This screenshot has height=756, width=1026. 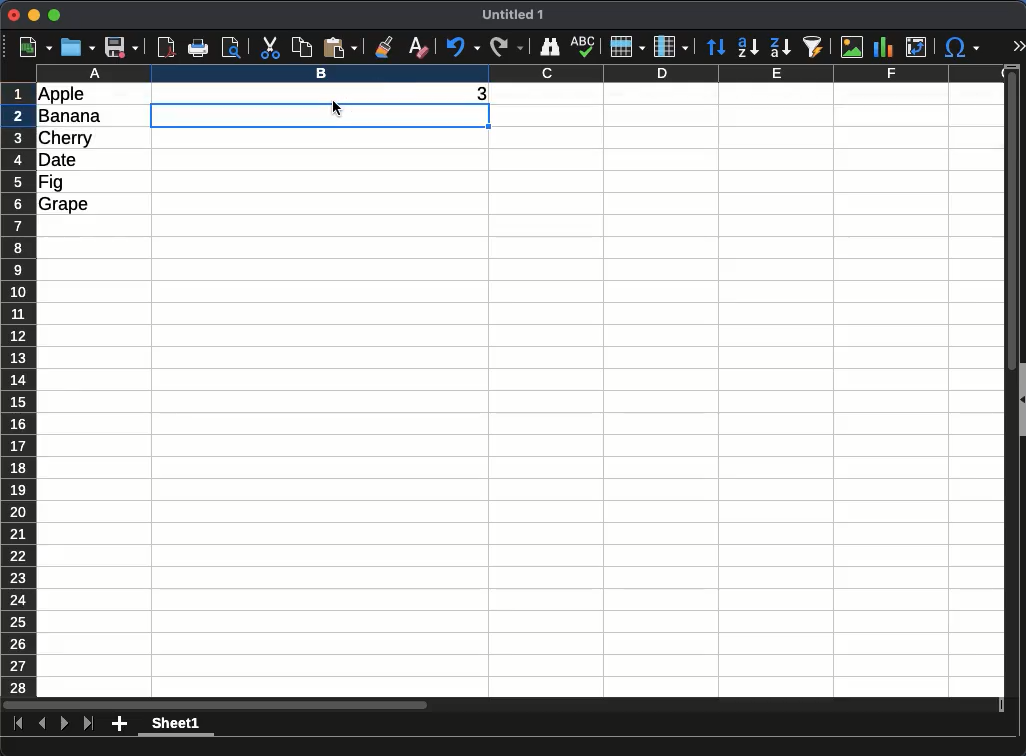 What do you see at coordinates (269, 48) in the screenshot?
I see `cut` at bounding box center [269, 48].